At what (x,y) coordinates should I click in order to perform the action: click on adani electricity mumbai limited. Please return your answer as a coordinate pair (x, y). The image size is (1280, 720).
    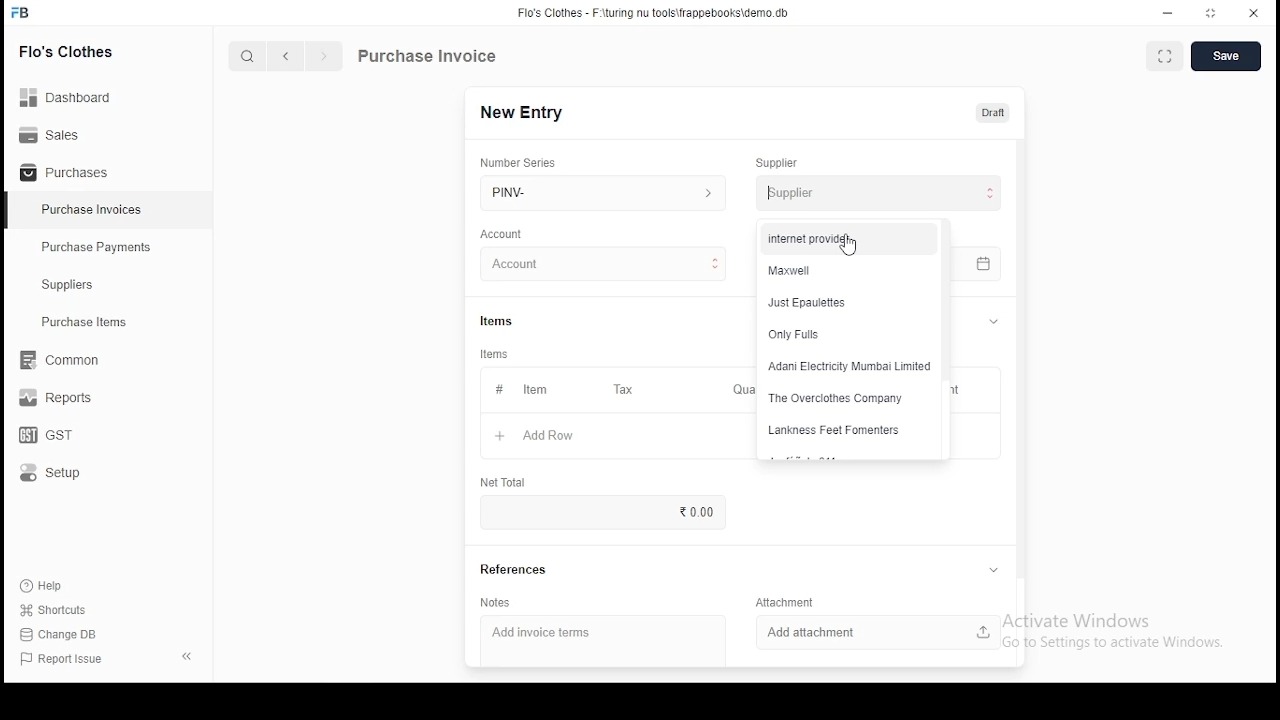
    Looking at the image, I should click on (848, 366).